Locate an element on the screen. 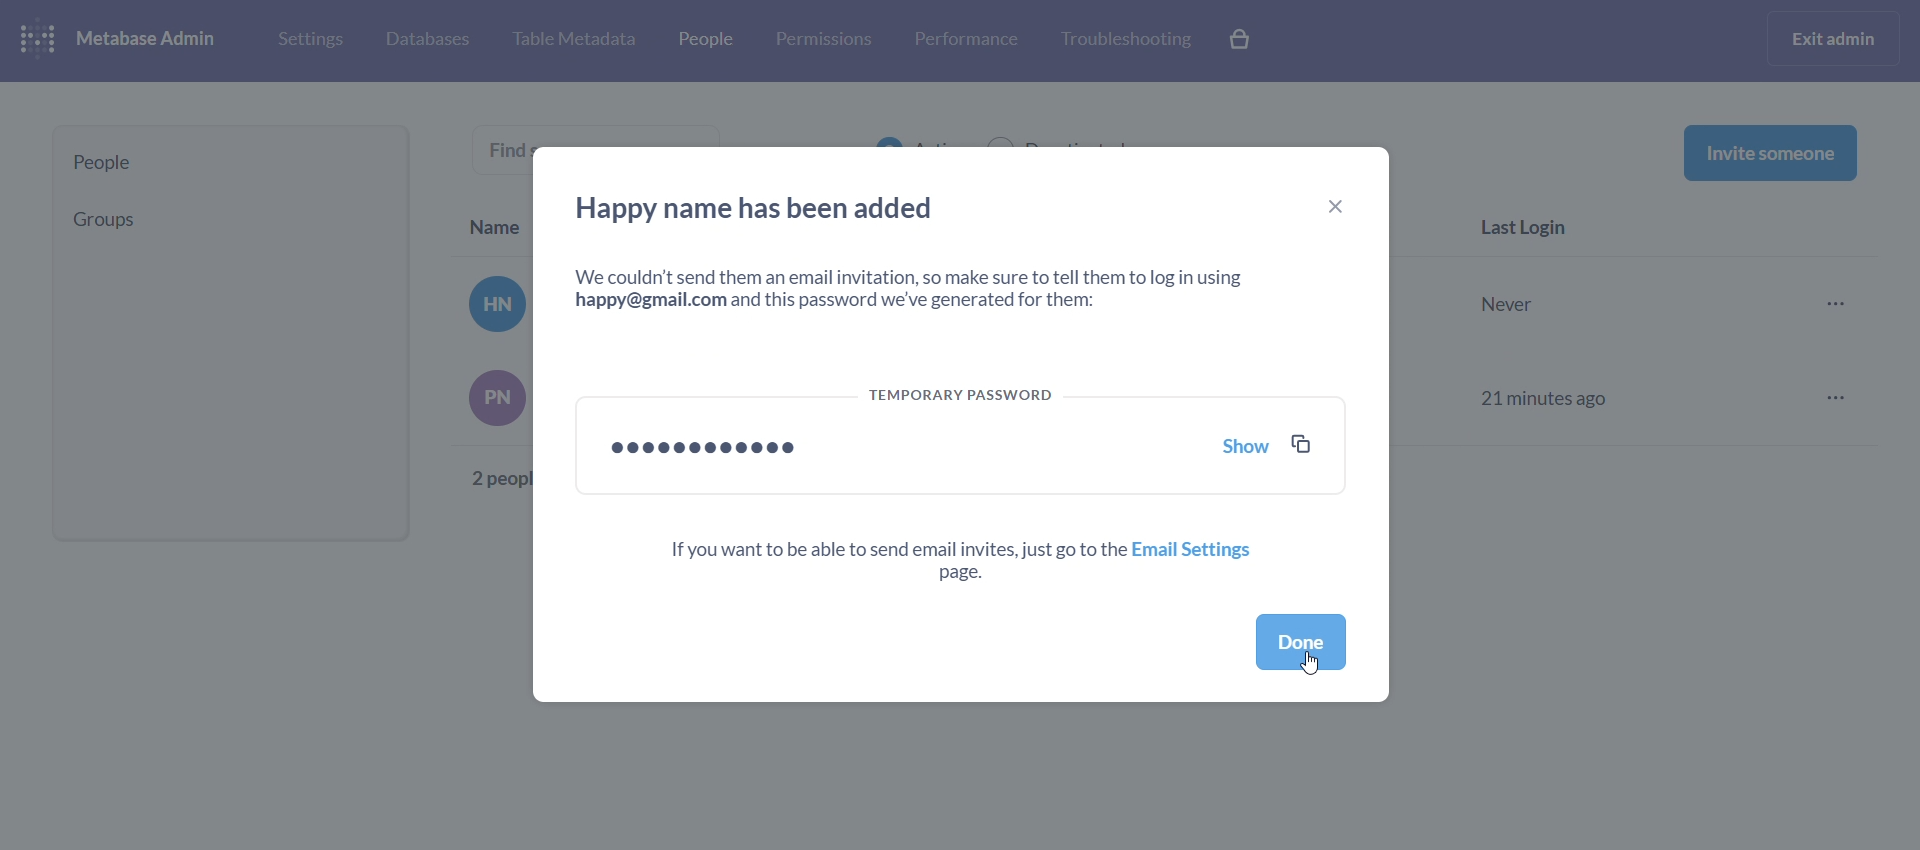 The height and width of the screenshot is (850, 1920). 20 minutes ago is located at coordinates (1544, 301).